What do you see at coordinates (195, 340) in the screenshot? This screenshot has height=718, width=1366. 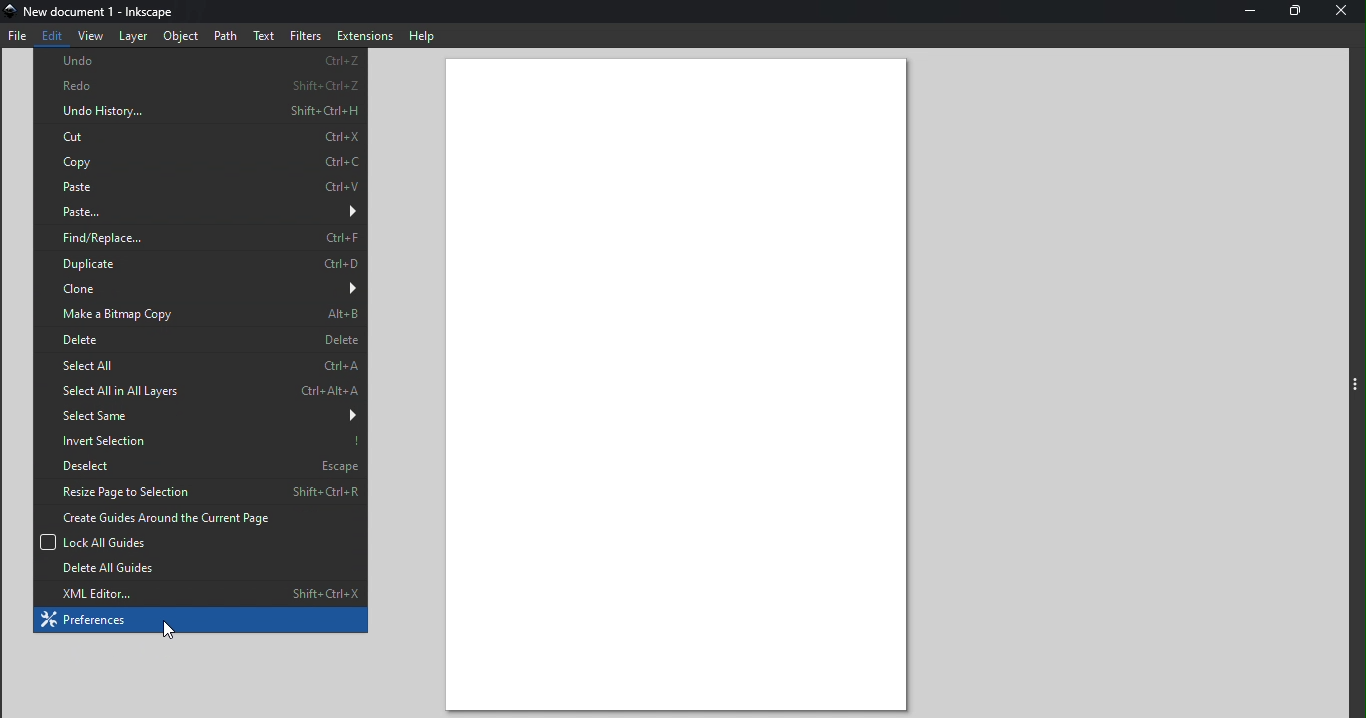 I see `Delete` at bounding box center [195, 340].